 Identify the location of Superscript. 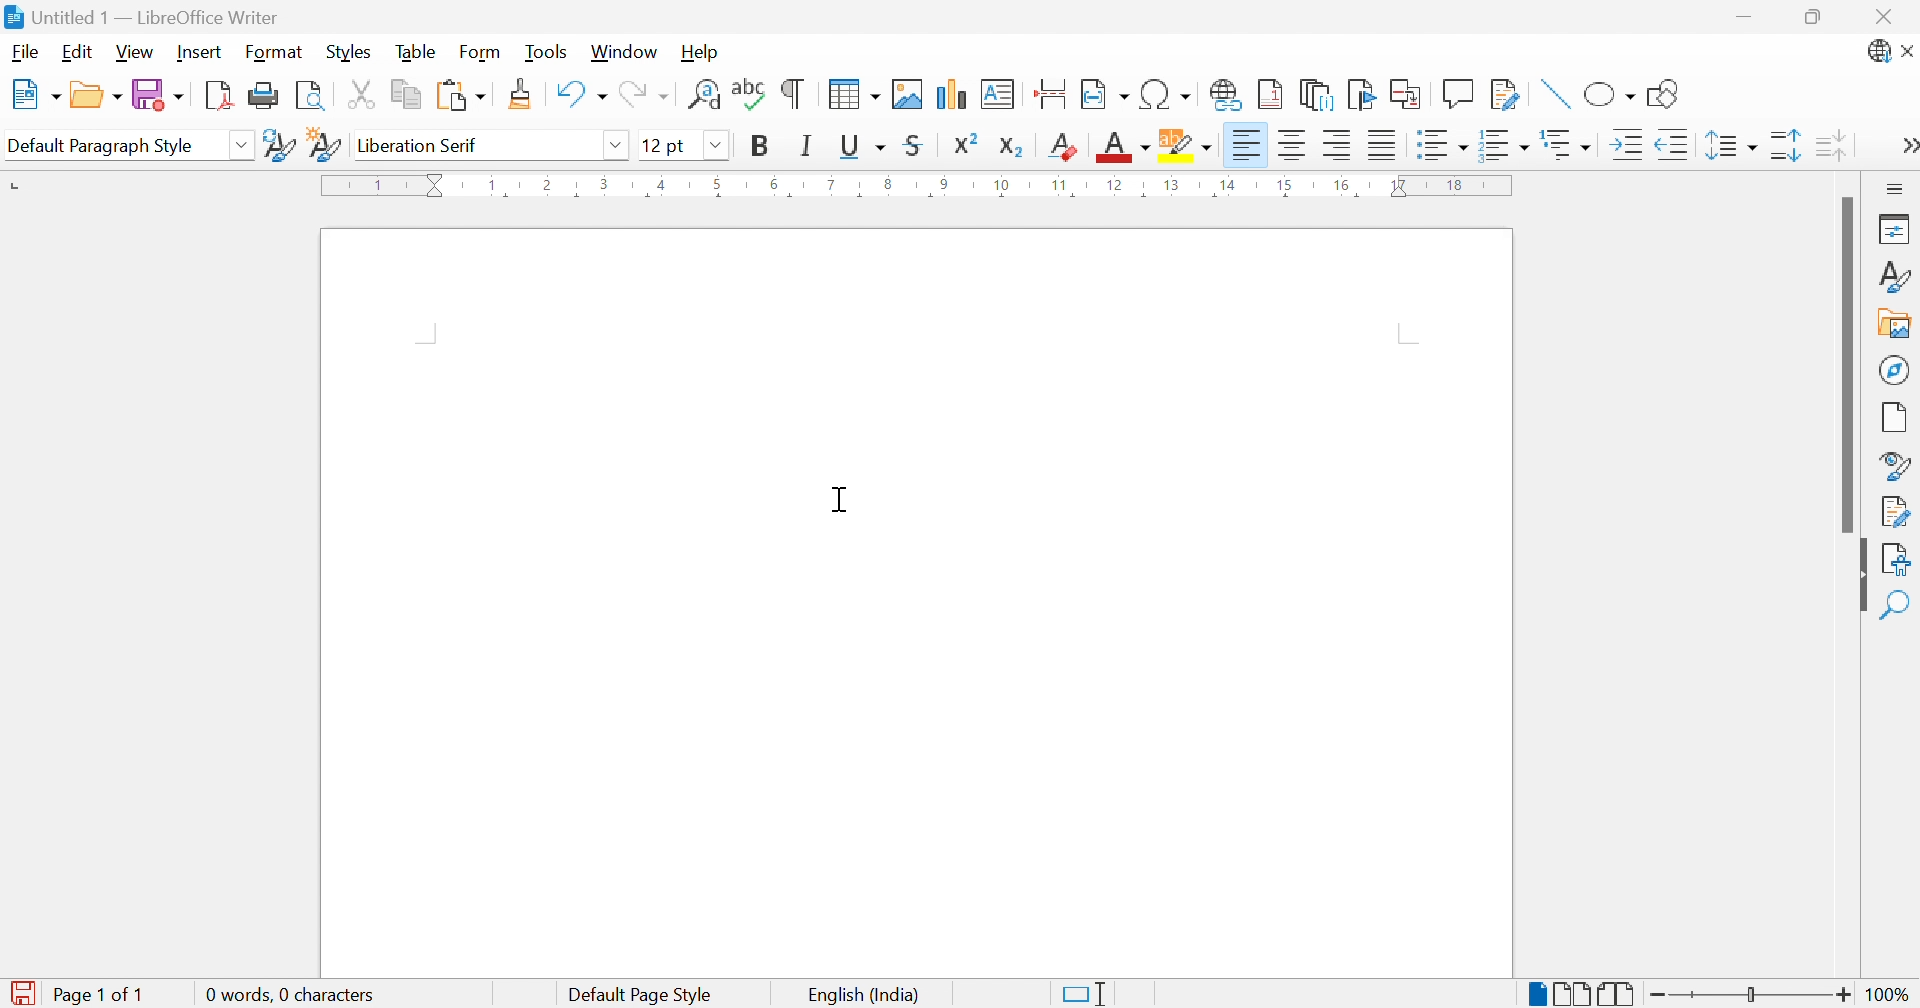
(964, 143).